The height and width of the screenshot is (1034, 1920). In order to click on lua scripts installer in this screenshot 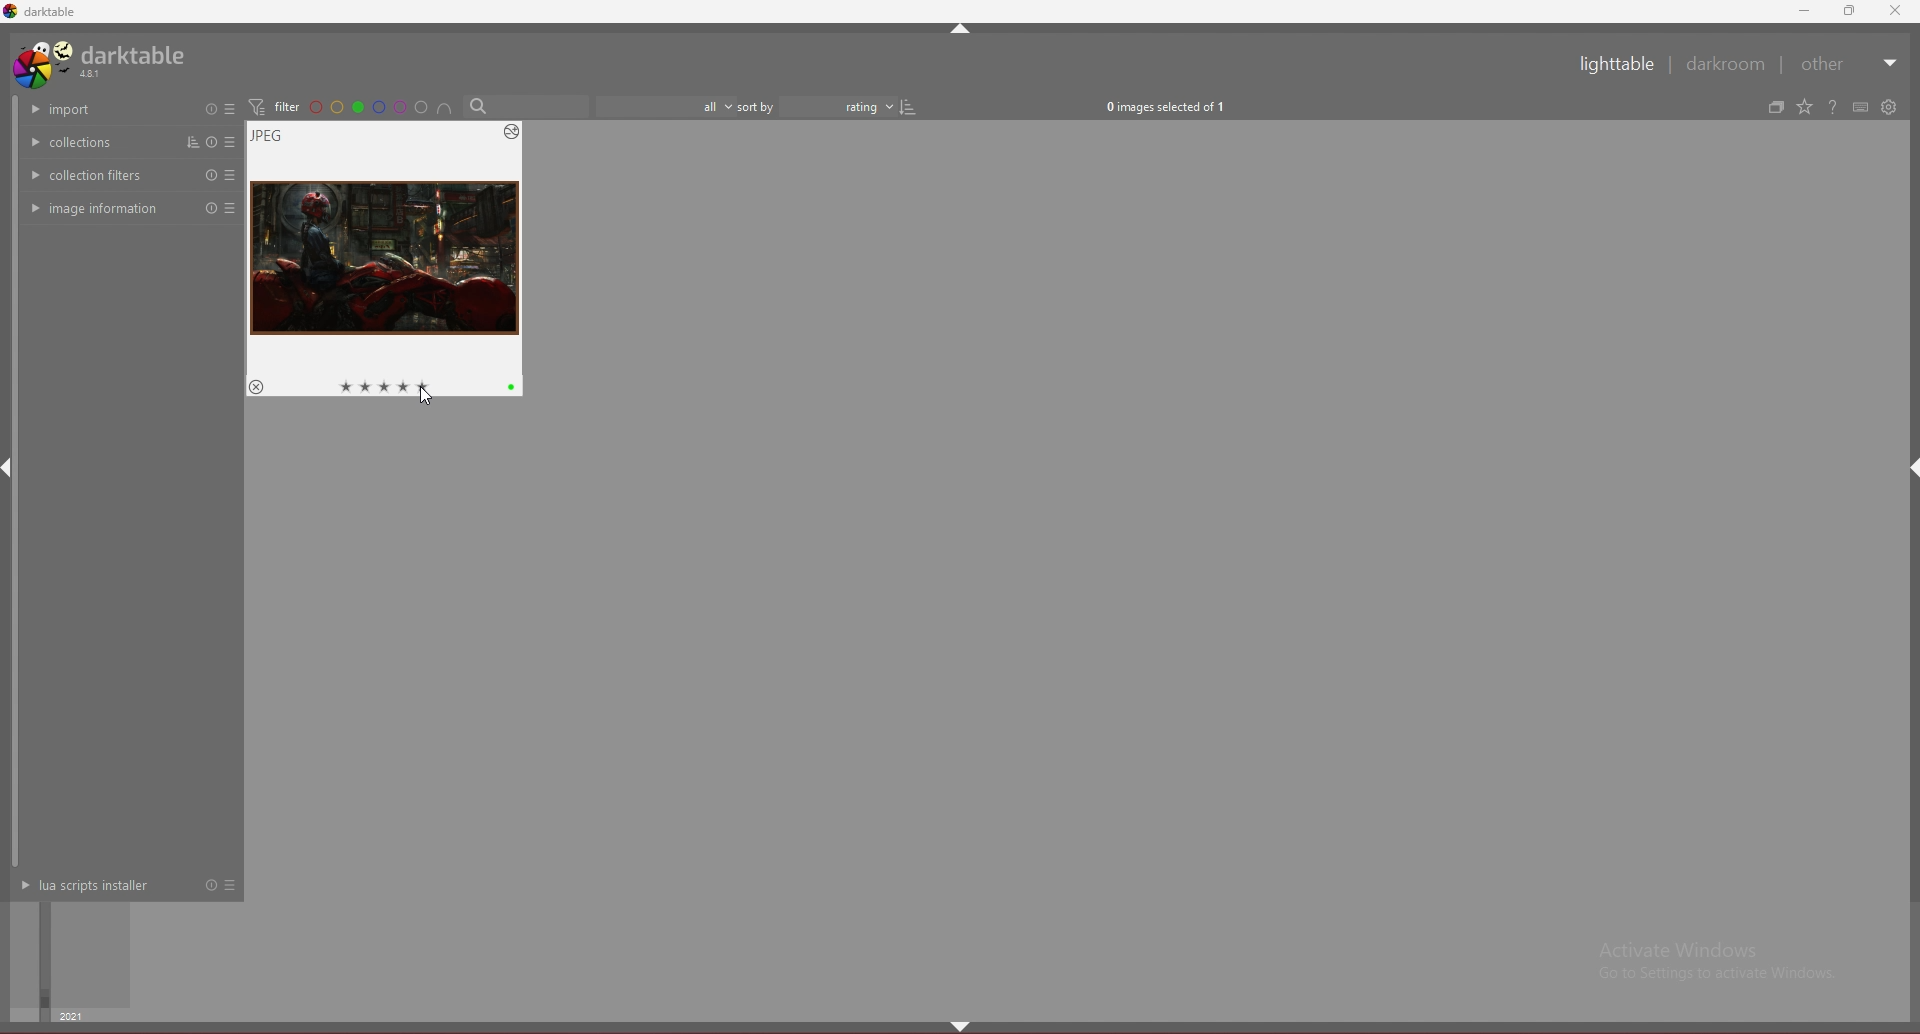, I will do `click(90, 886)`.